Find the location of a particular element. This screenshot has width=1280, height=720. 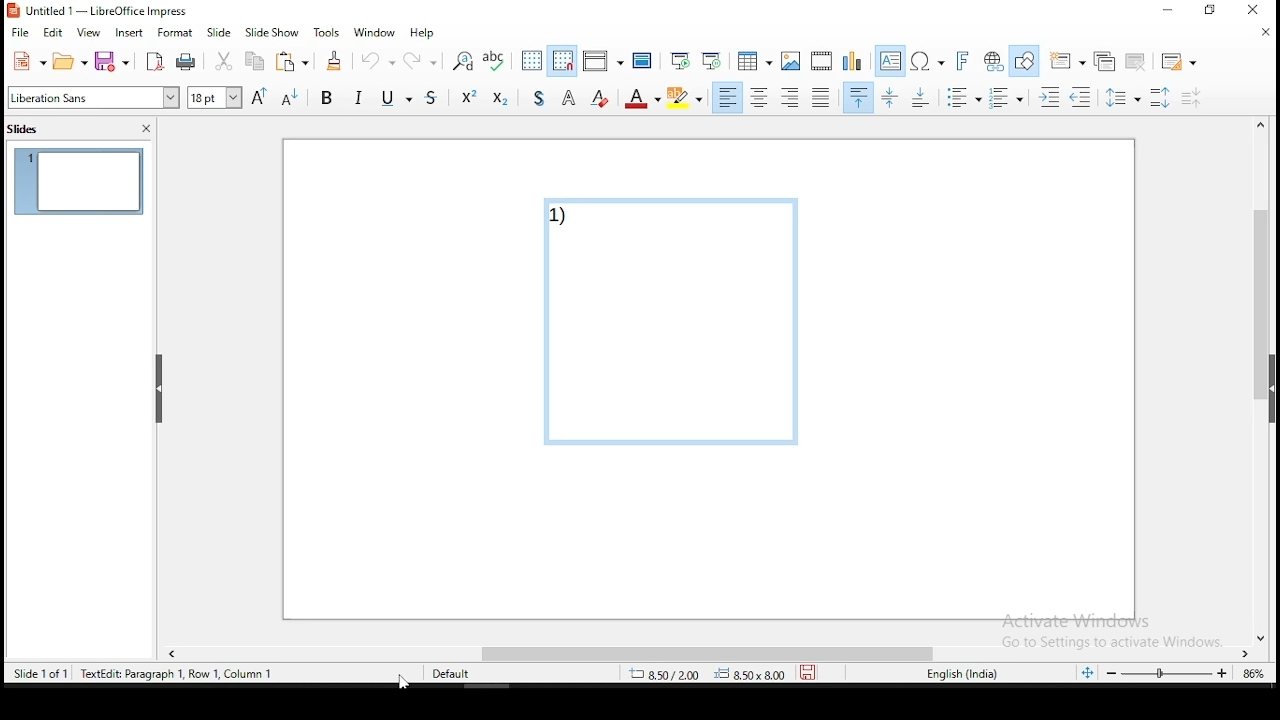

toggle ordered list is located at coordinates (1004, 98).